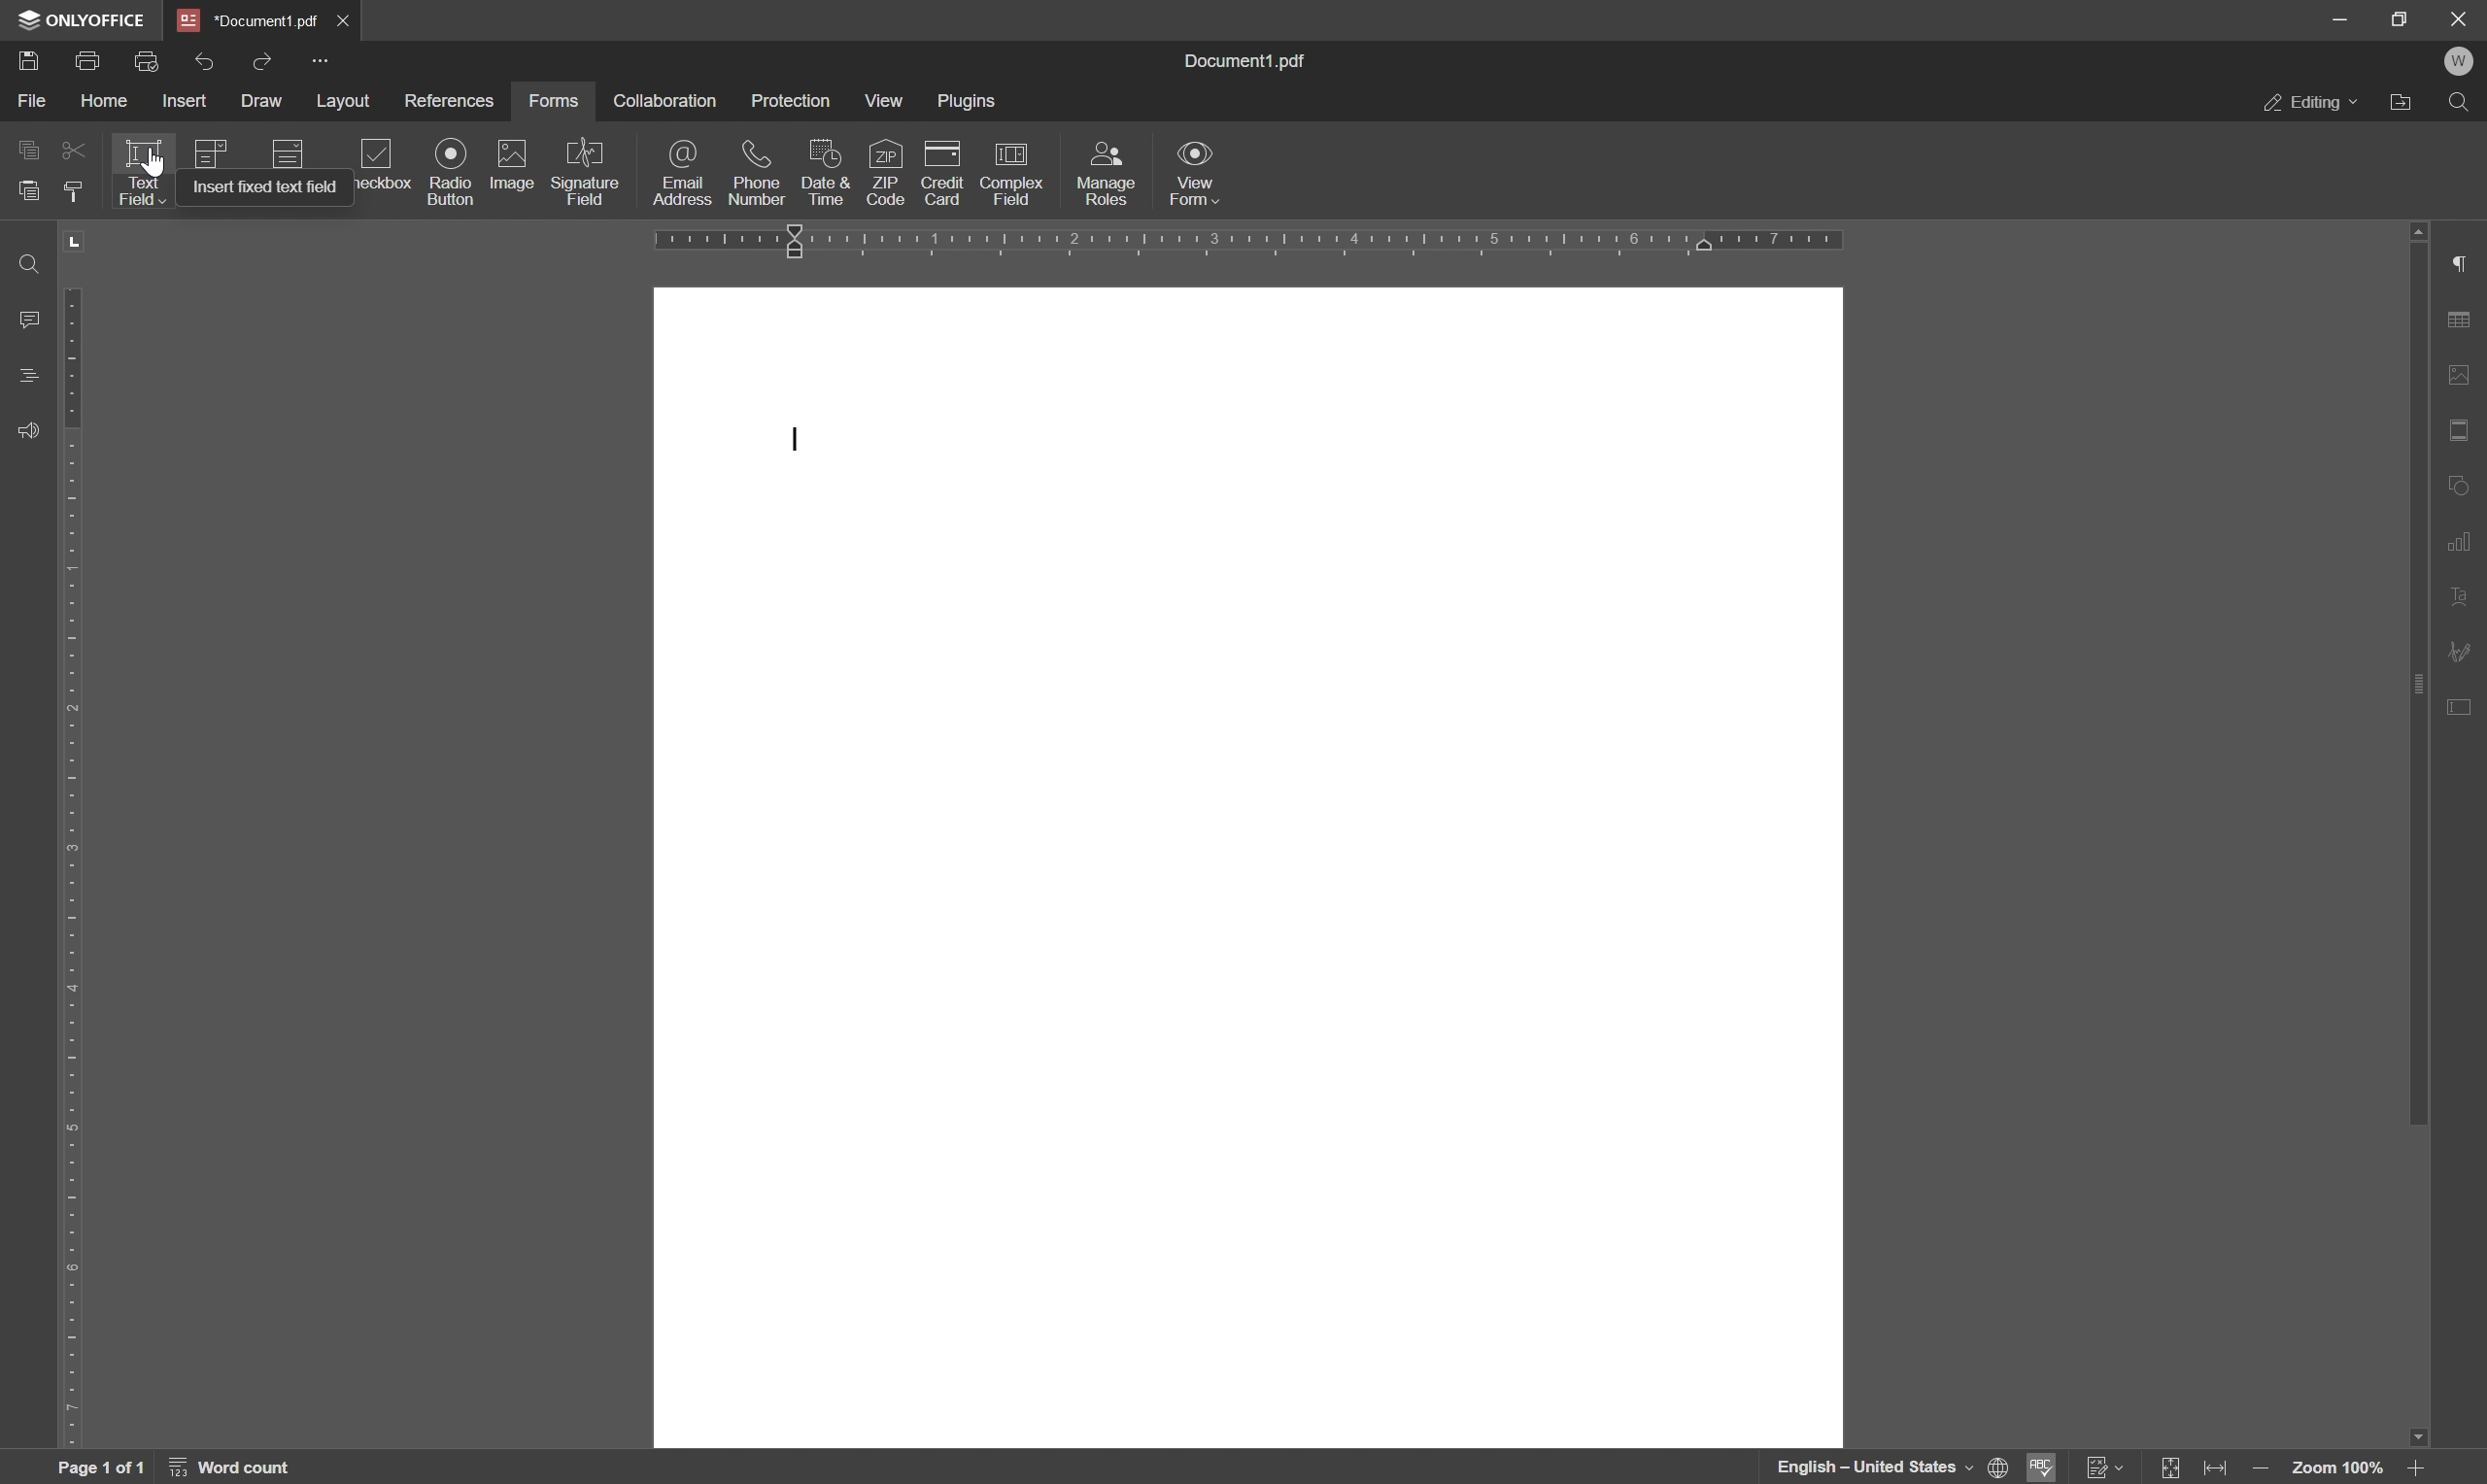 The height and width of the screenshot is (1484, 2487). What do you see at coordinates (1997, 1469) in the screenshot?
I see `set document language` at bounding box center [1997, 1469].